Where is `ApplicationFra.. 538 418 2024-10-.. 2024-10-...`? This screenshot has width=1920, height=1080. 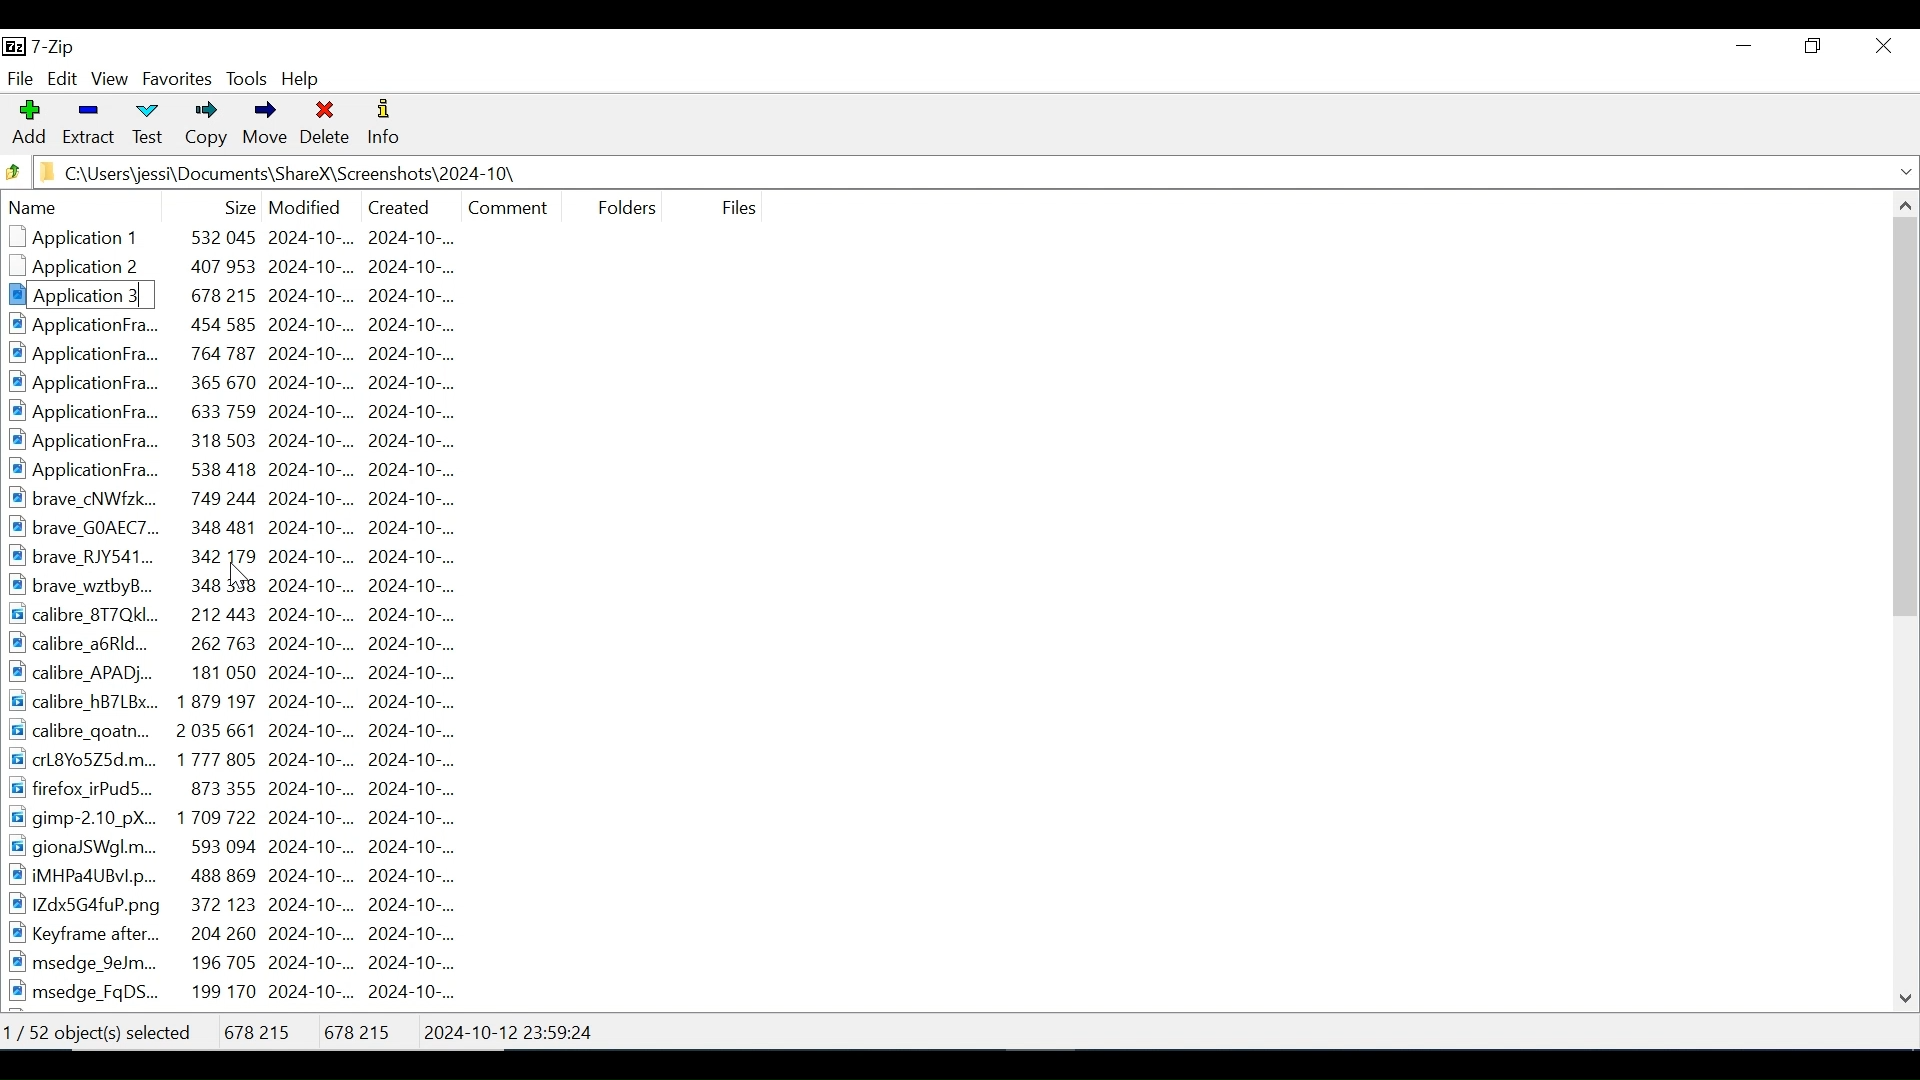 ApplicationFra.. 538 418 2024-10-.. 2024-10-... is located at coordinates (249, 470).